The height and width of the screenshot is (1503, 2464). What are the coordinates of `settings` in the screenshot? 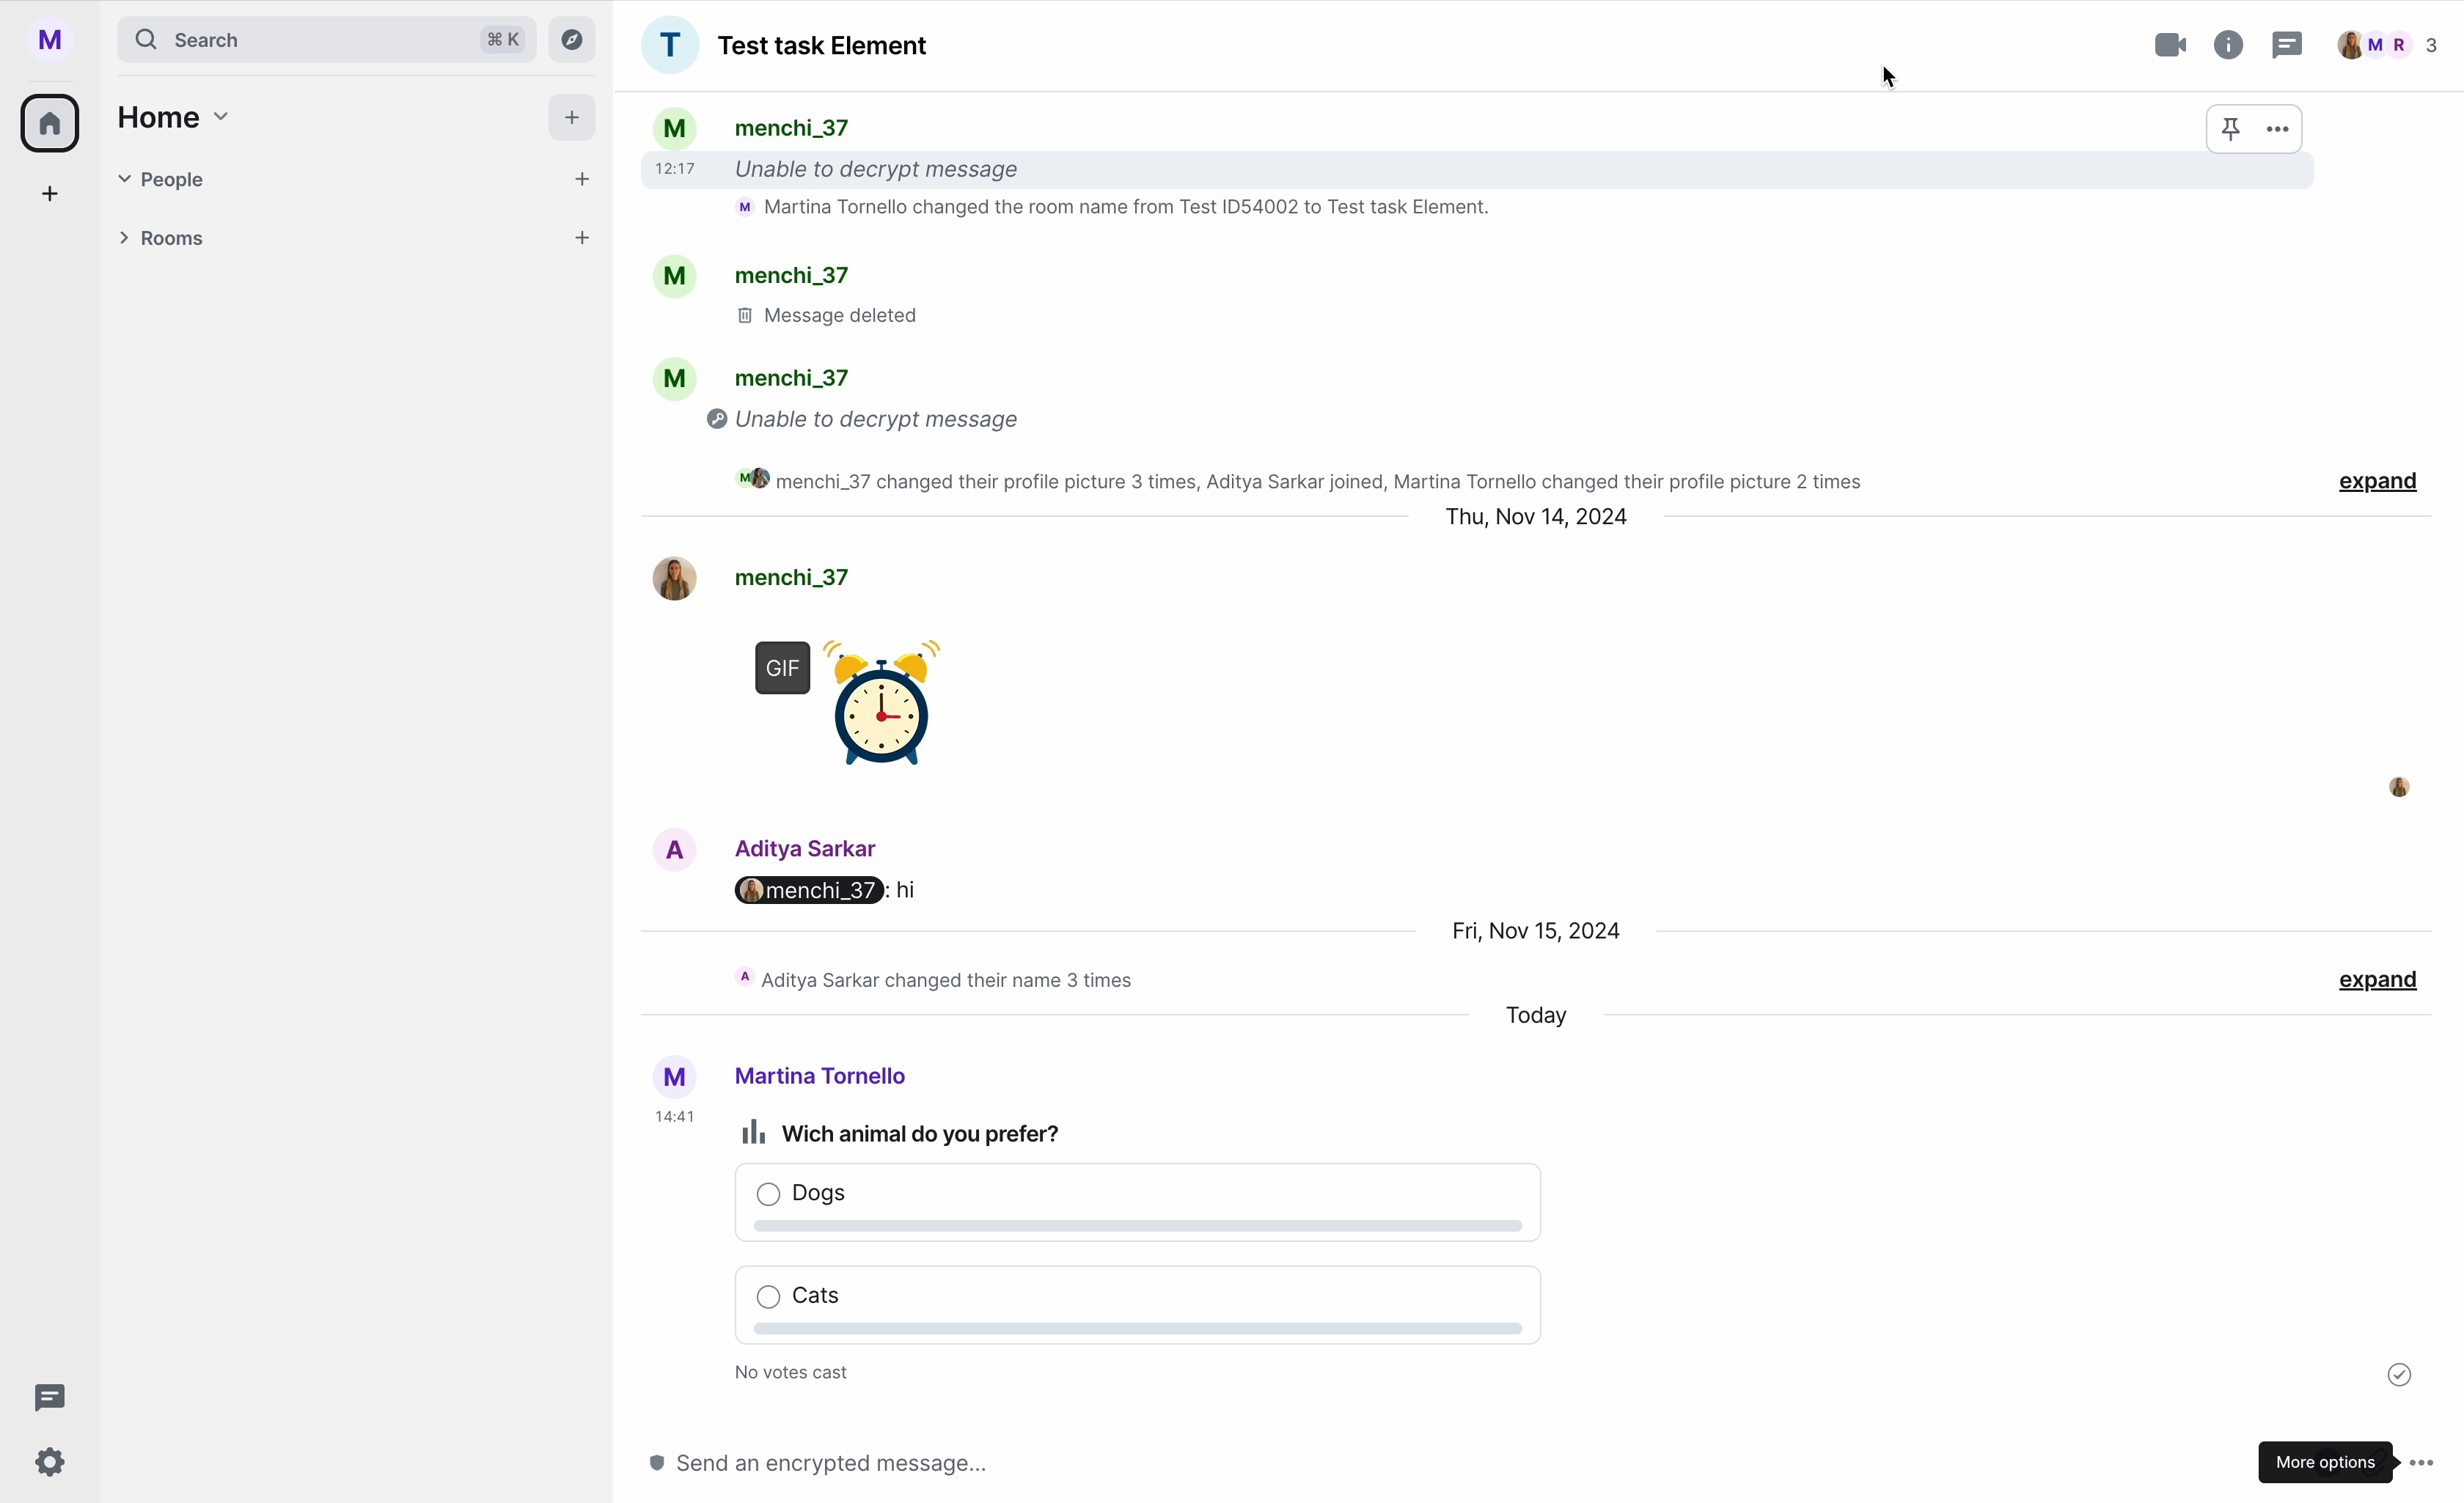 It's located at (52, 1464).